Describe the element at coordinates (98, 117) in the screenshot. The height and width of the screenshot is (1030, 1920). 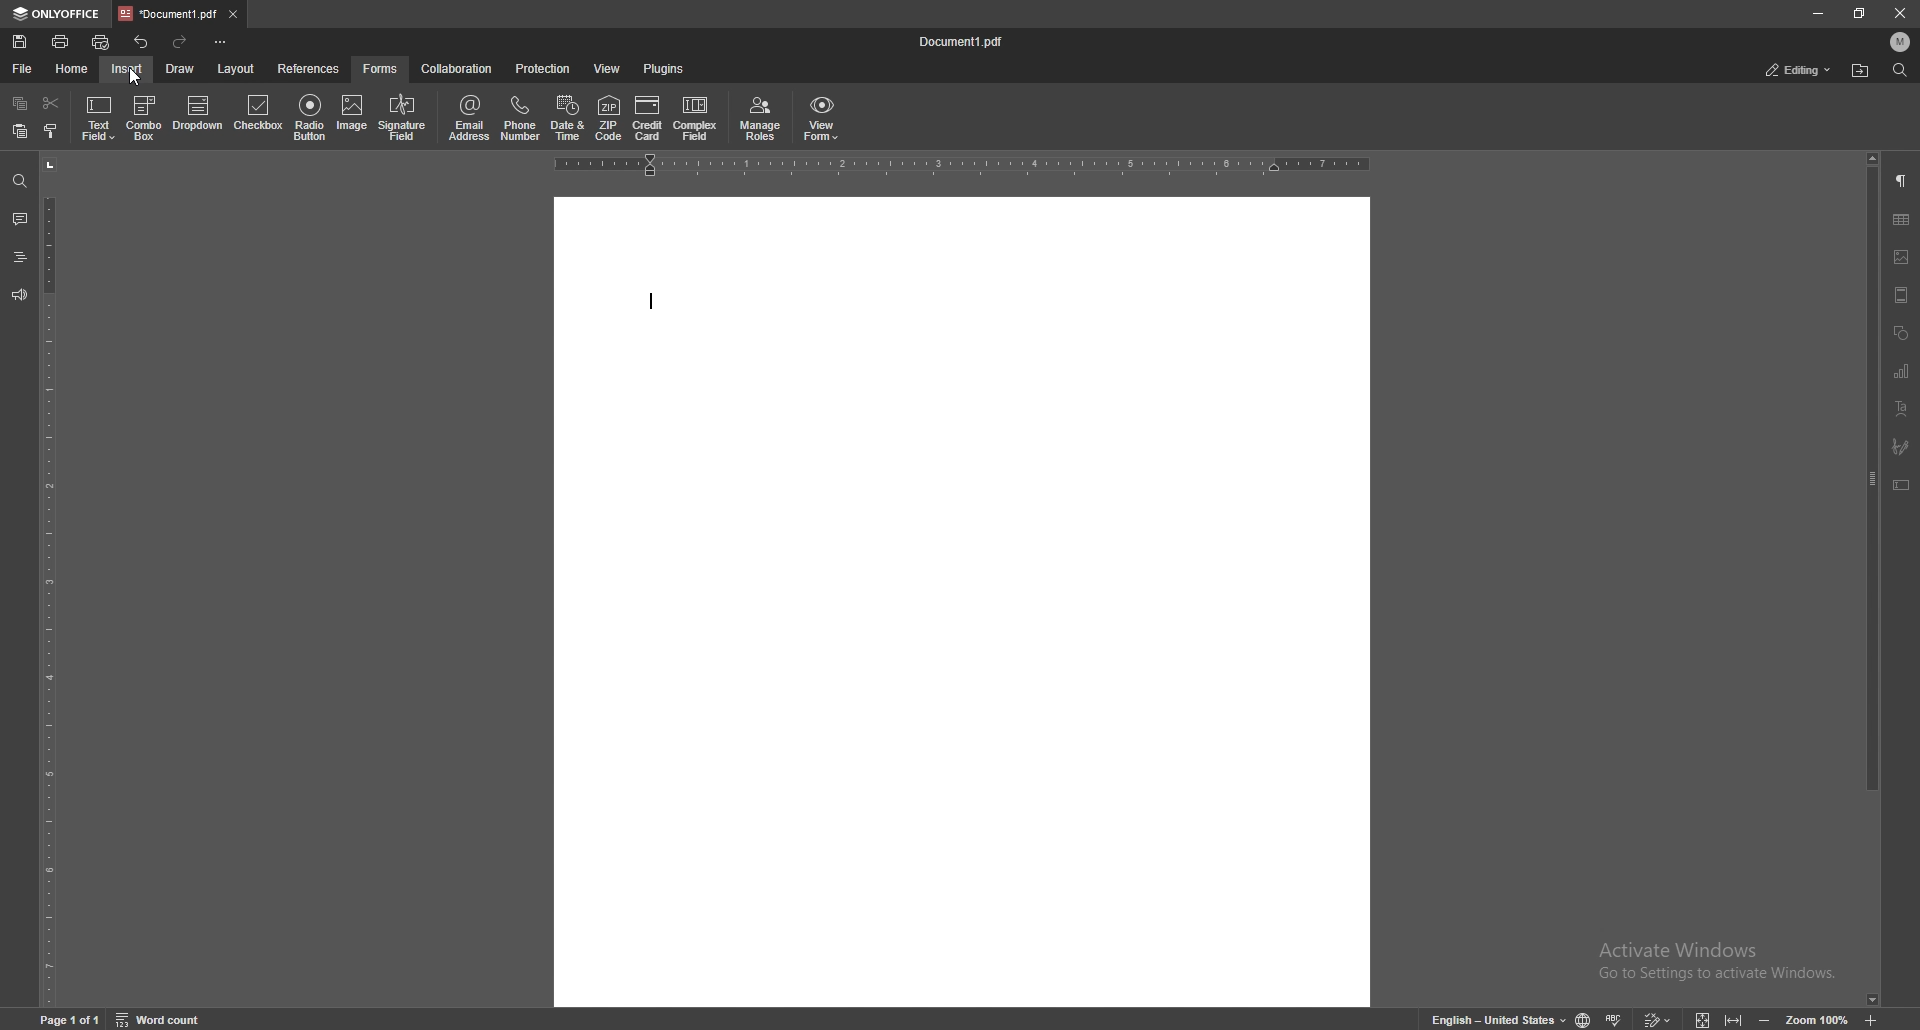
I see `text field` at that location.